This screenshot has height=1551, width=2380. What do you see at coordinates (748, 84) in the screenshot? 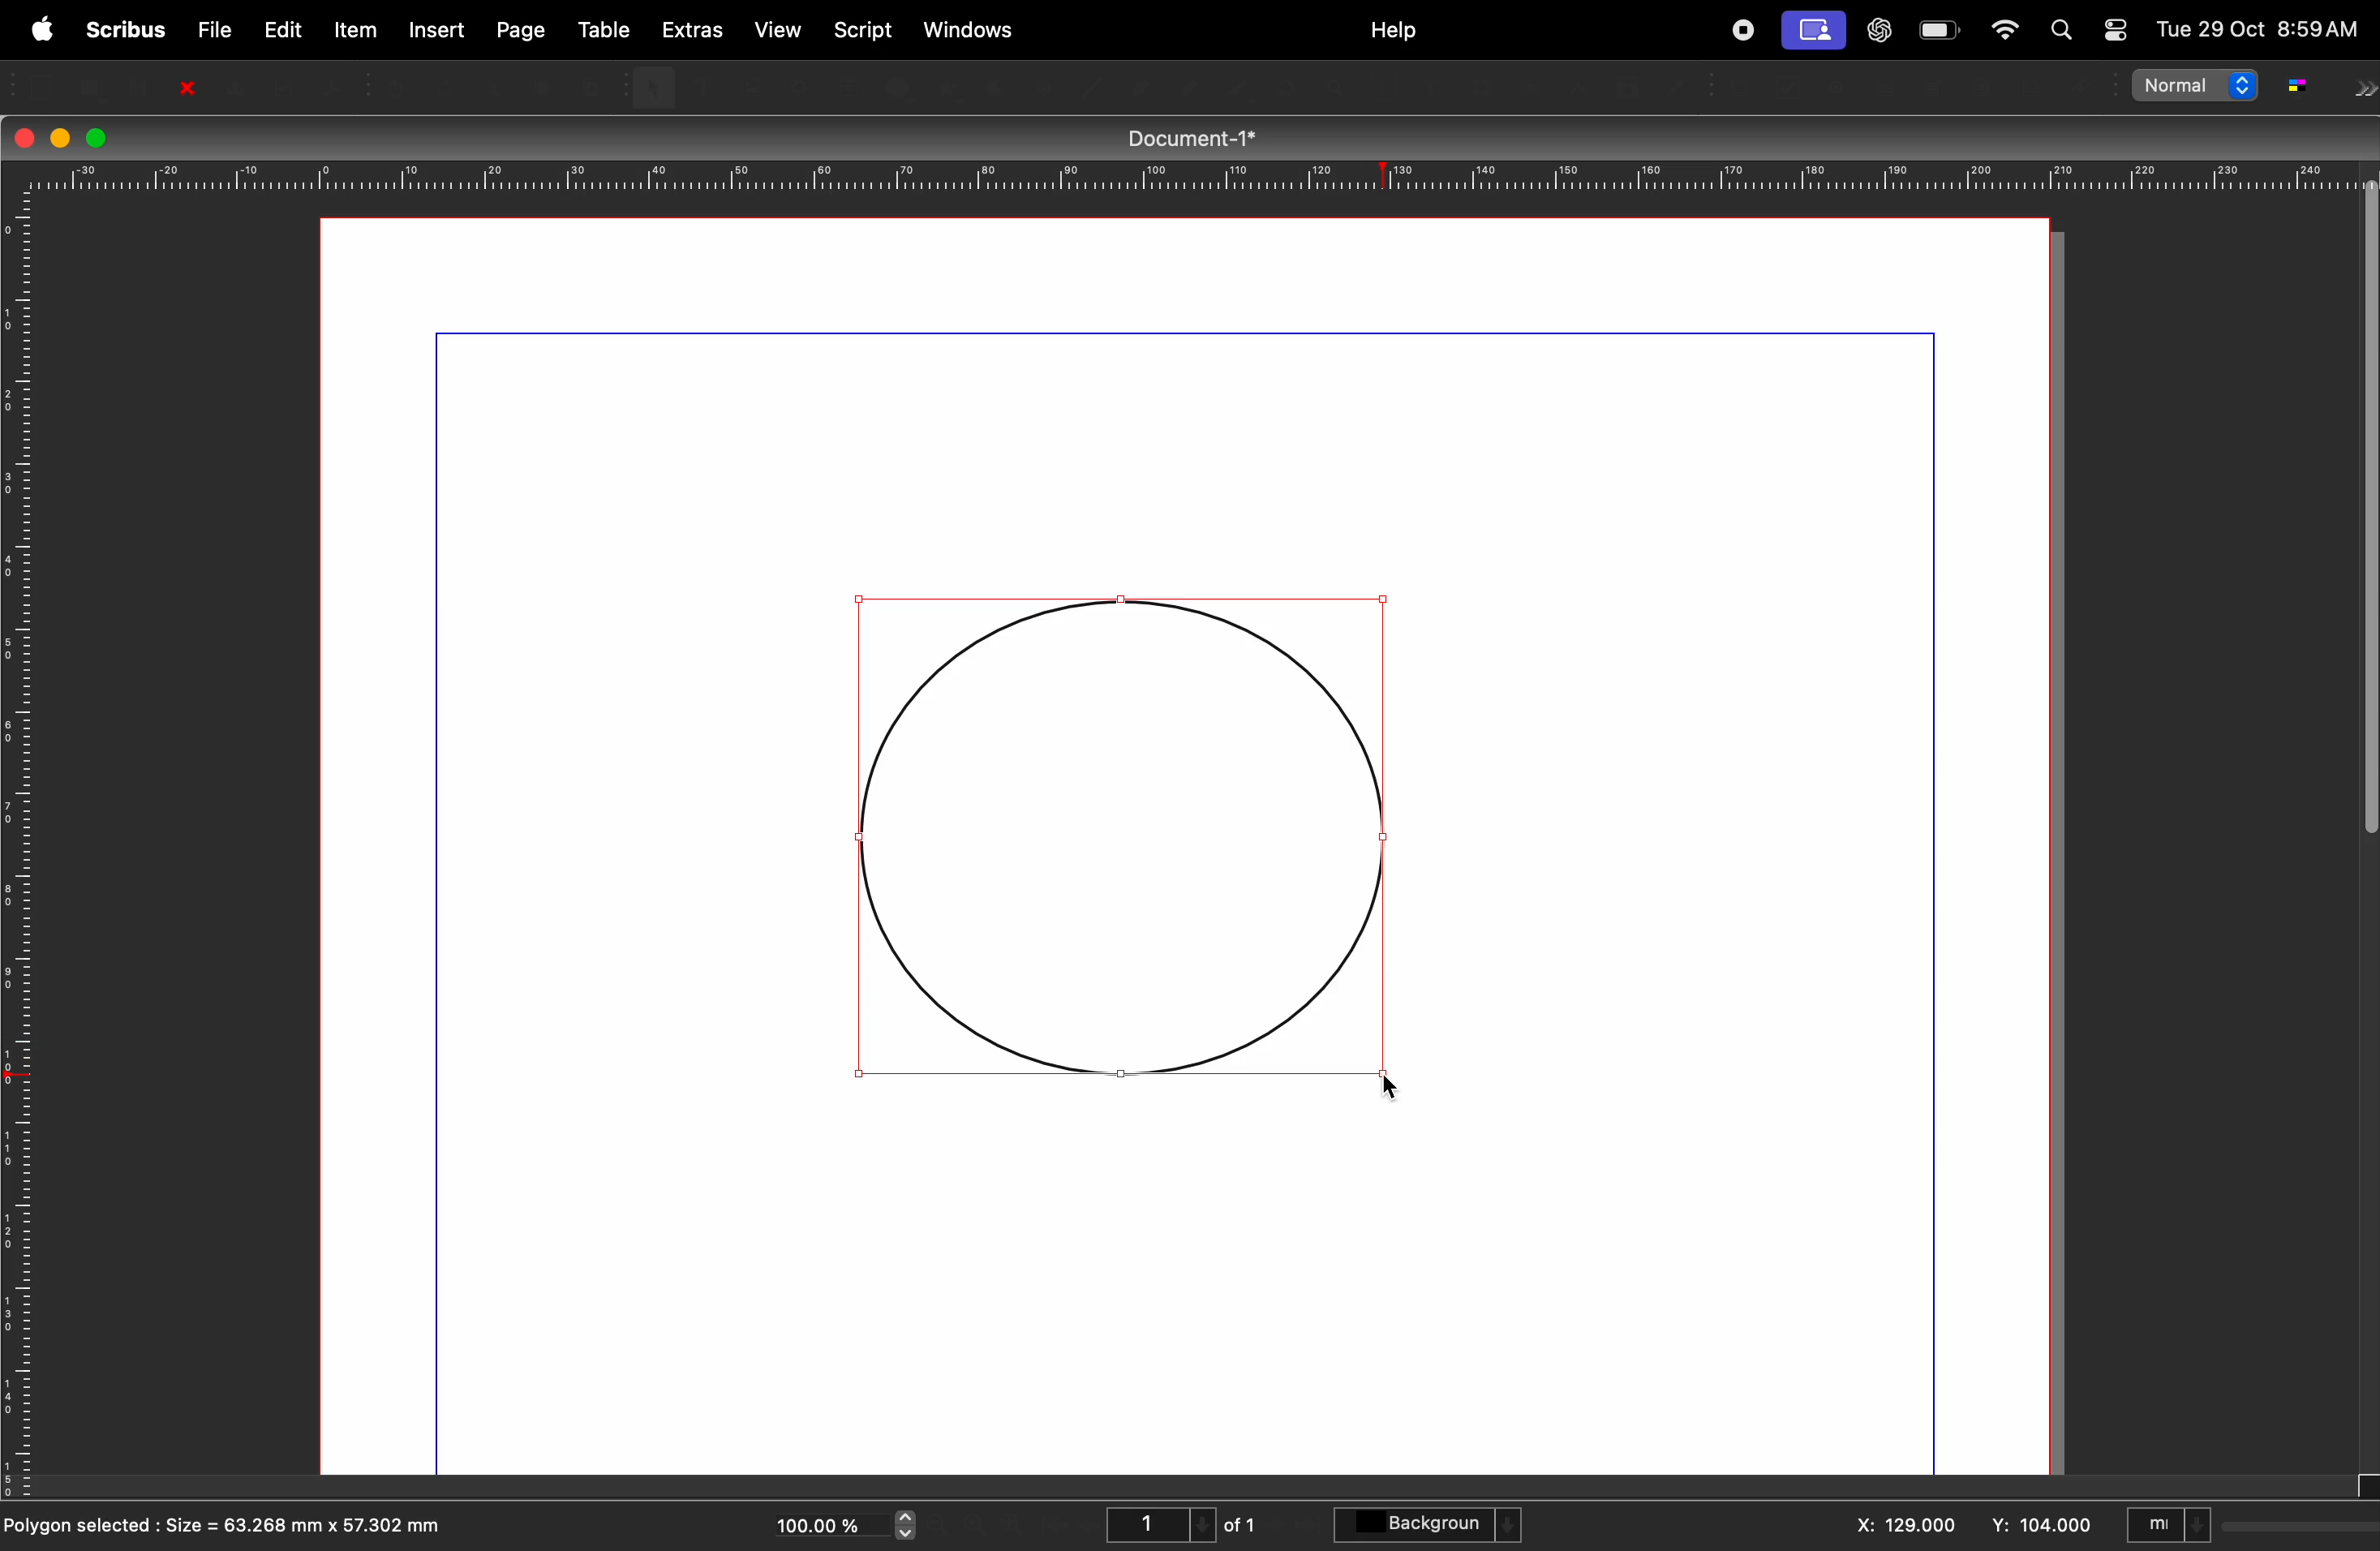
I see `Image frame` at bounding box center [748, 84].